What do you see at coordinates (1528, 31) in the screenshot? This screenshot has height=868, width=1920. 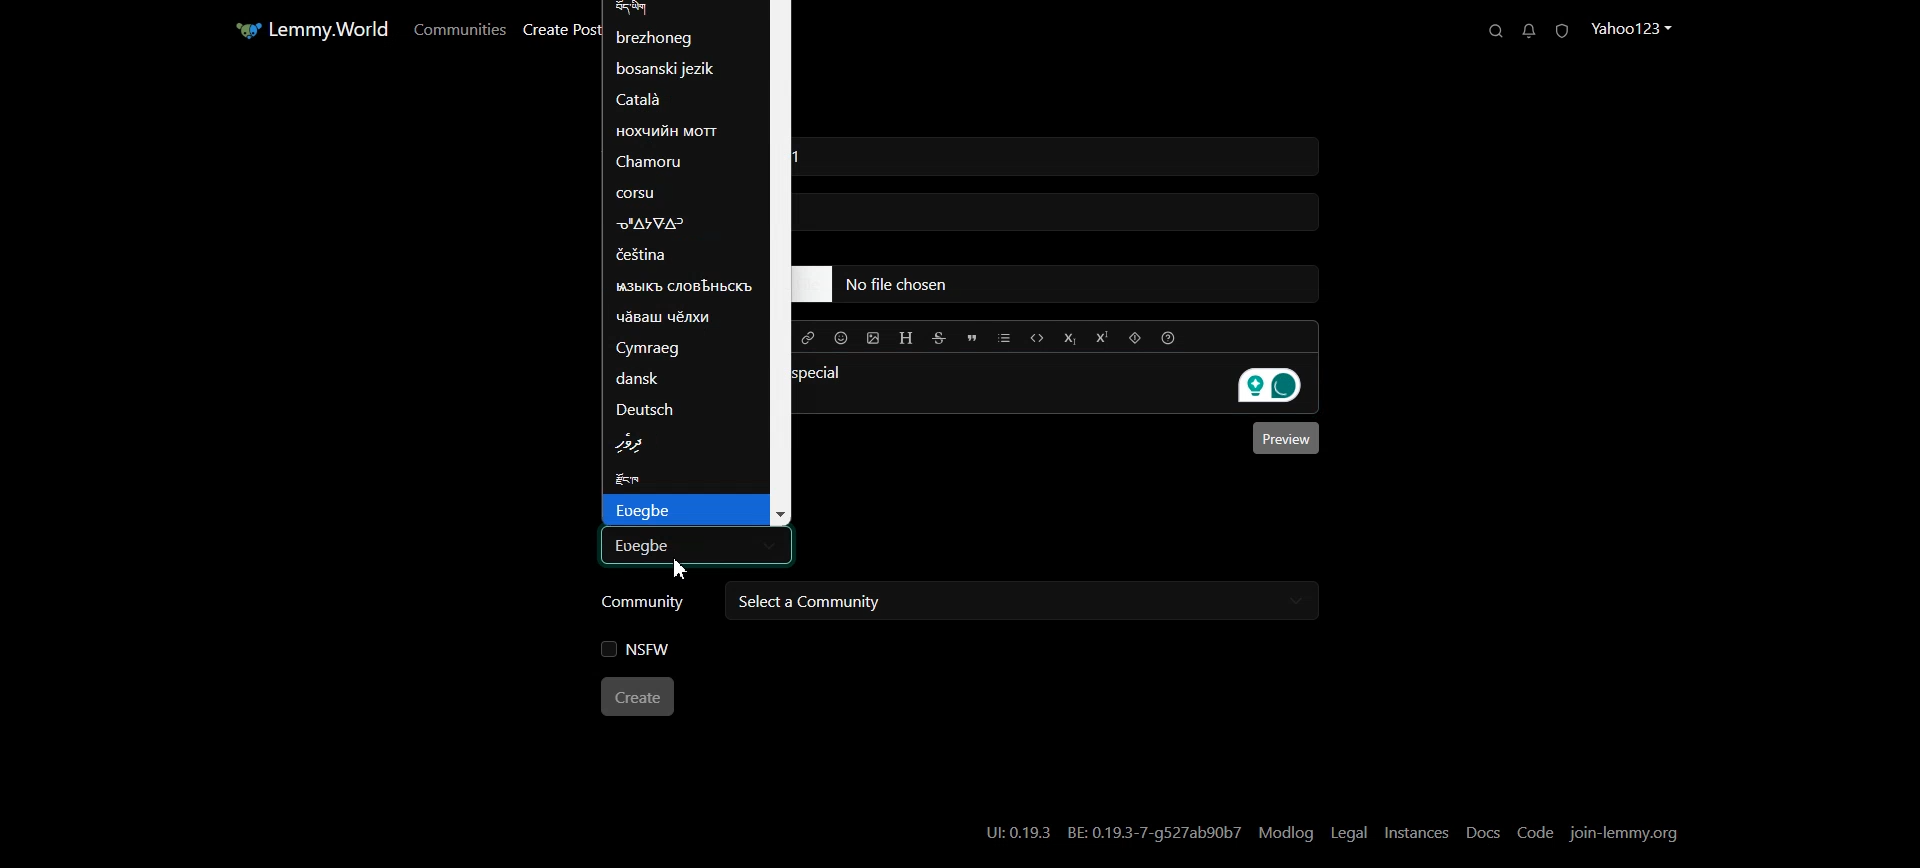 I see `Unread Messages` at bounding box center [1528, 31].